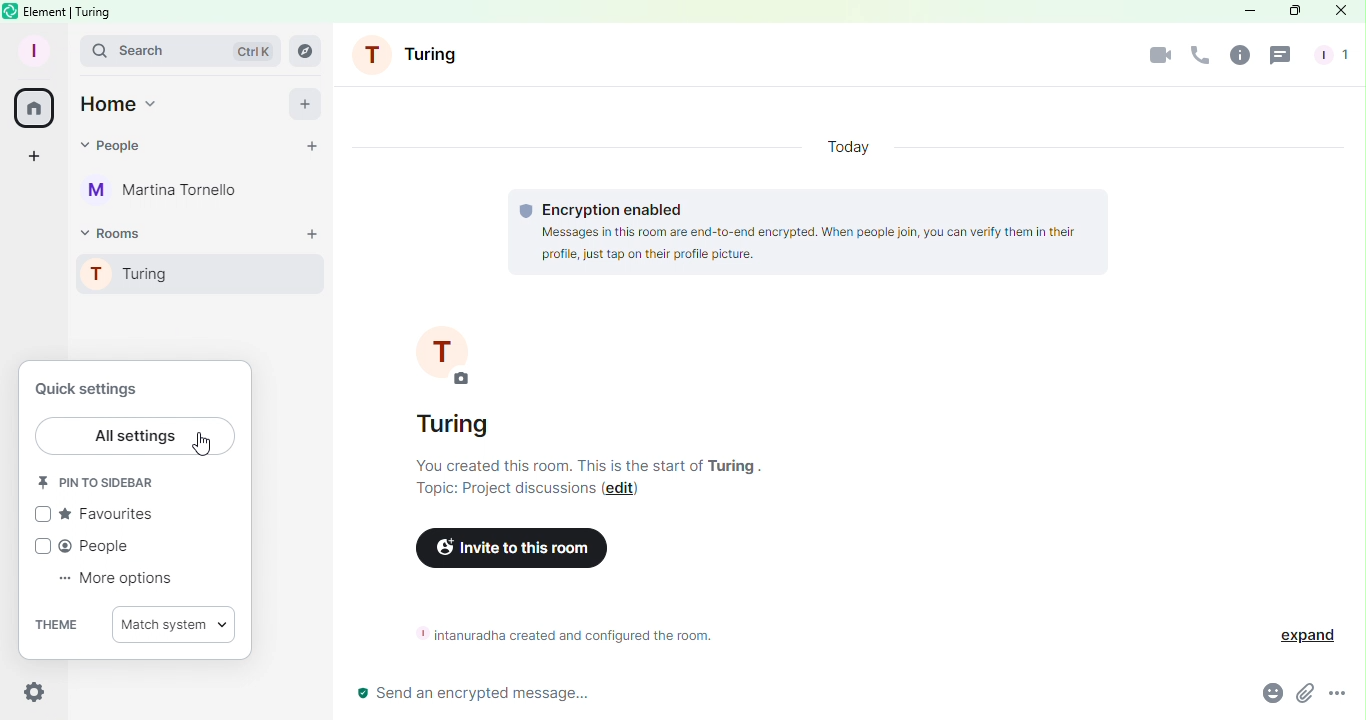 This screenshot has height=720, width=1366. Describe the element at coordinates (117, 105) in the screenshot. I see `Home` at that location.